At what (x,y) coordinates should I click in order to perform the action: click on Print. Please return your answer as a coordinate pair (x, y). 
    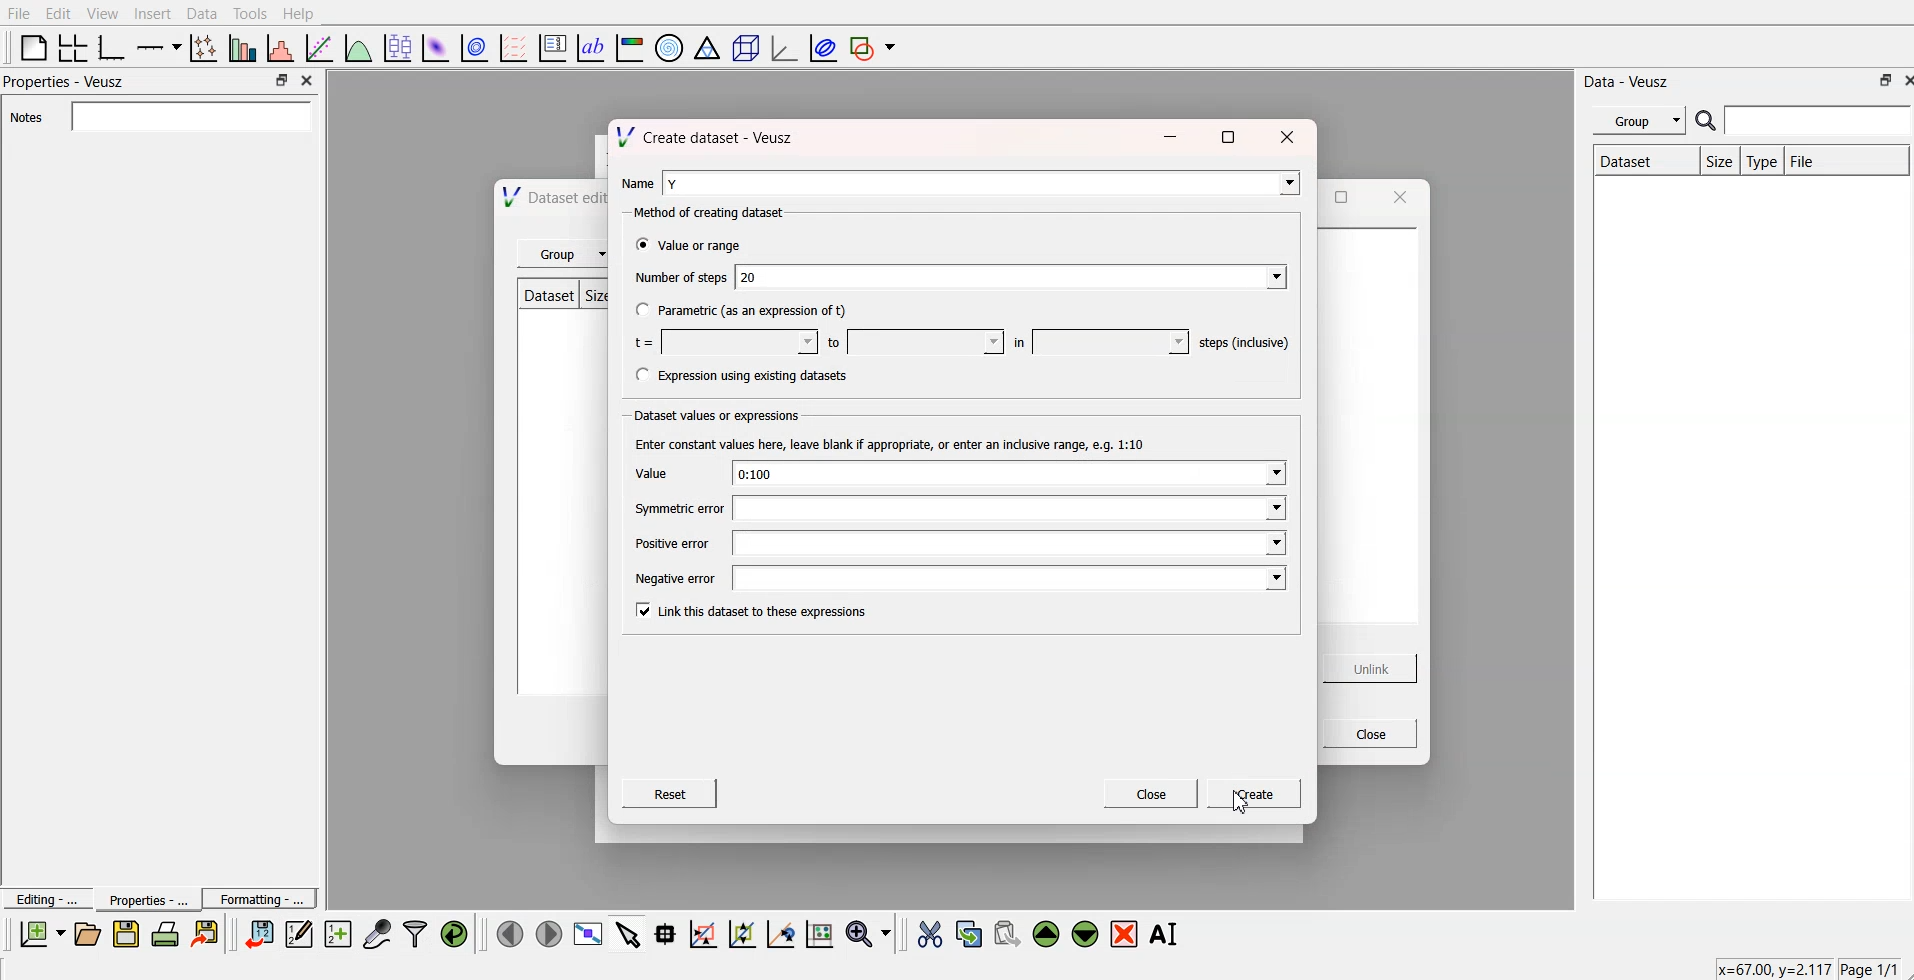
    Looking at the image, I should click on (166, 934).